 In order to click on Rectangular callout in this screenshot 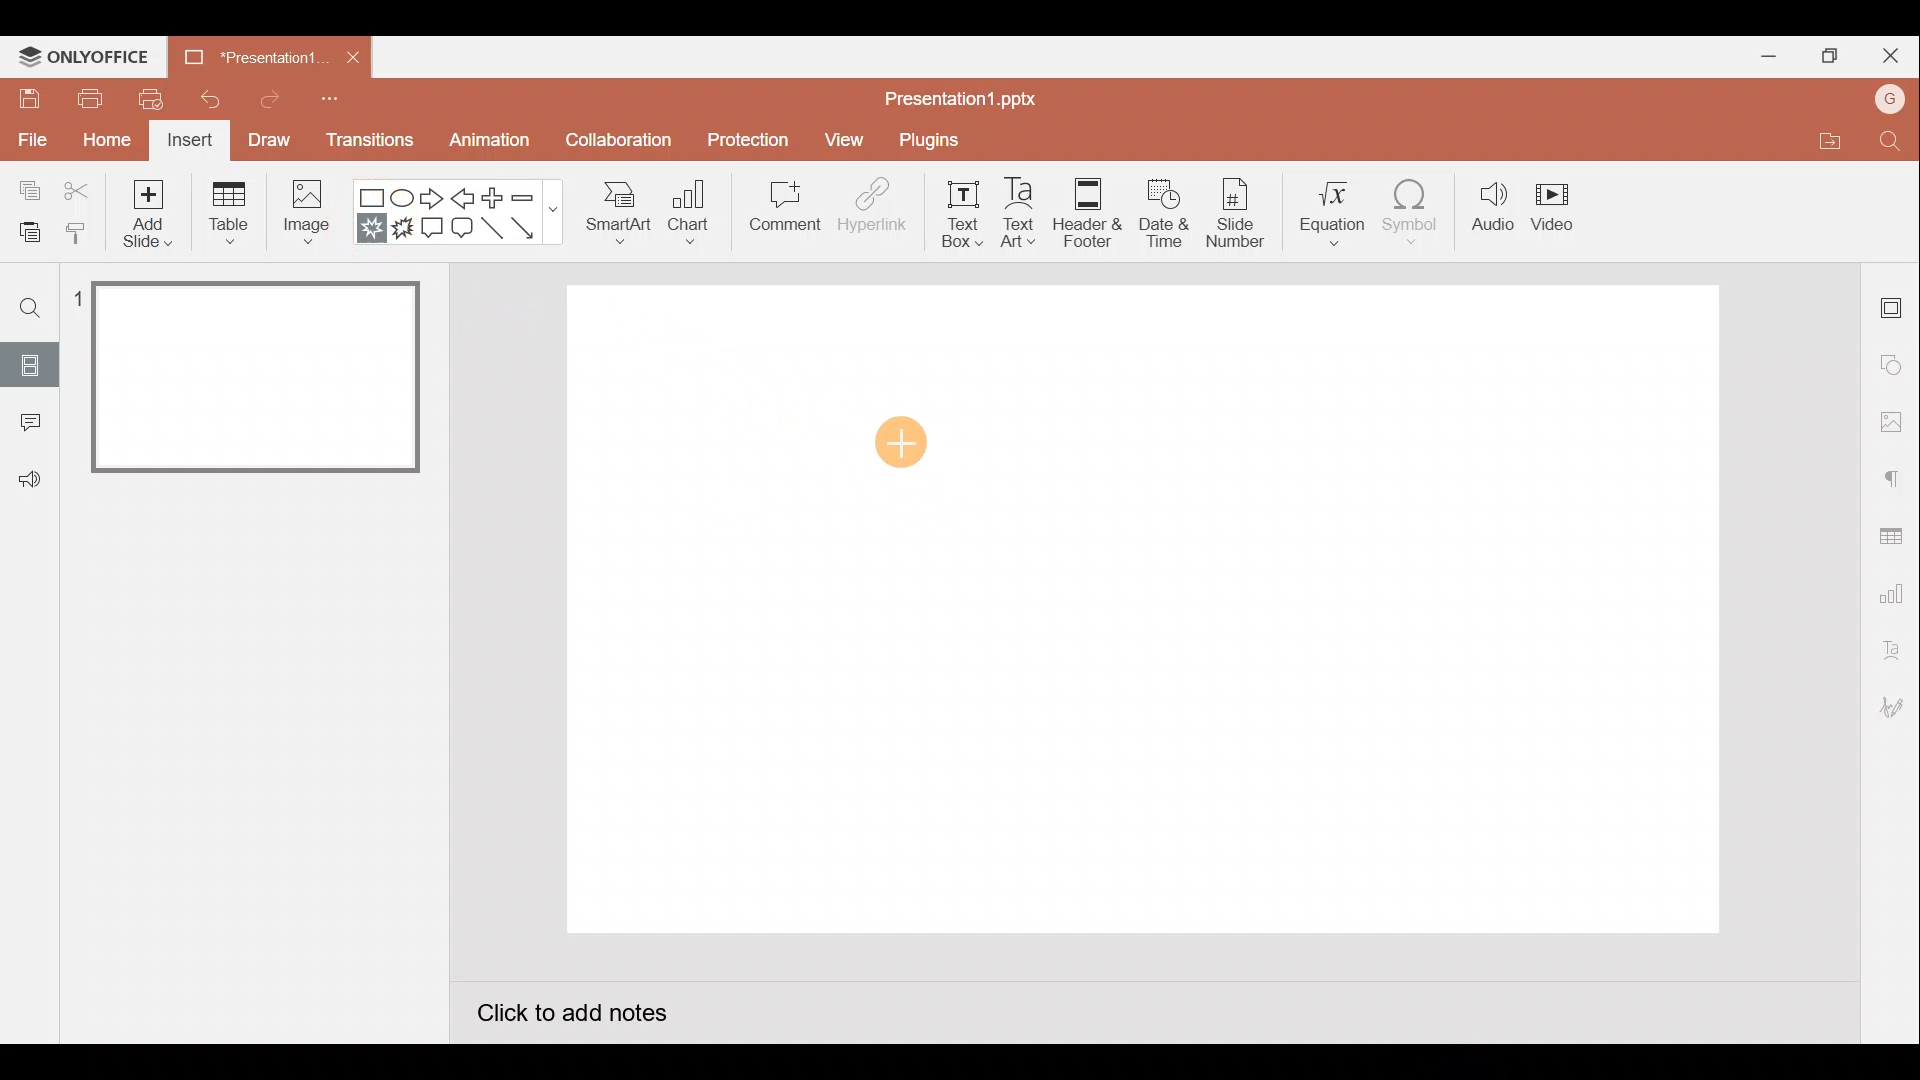, I will do `click(434, 231)`.